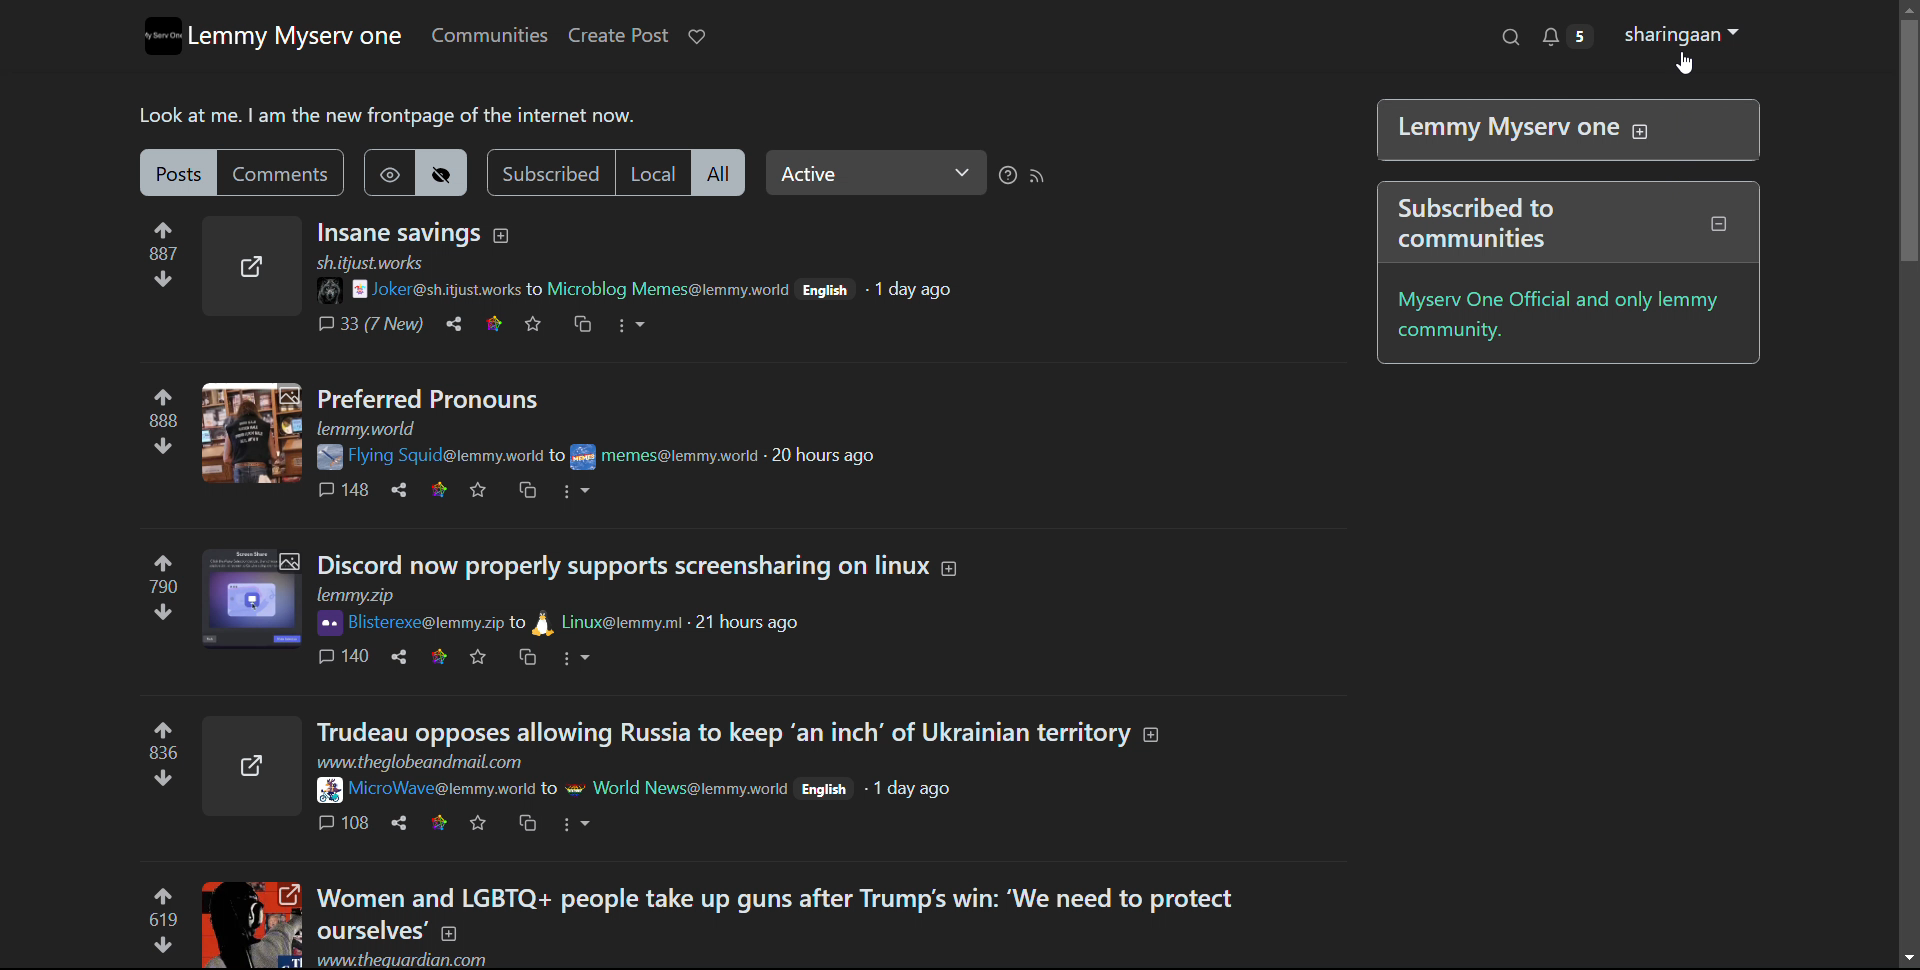  What do you see at coordinates (396, 233) in the screenshot?
I see `title` at bounding box center [396, 233].